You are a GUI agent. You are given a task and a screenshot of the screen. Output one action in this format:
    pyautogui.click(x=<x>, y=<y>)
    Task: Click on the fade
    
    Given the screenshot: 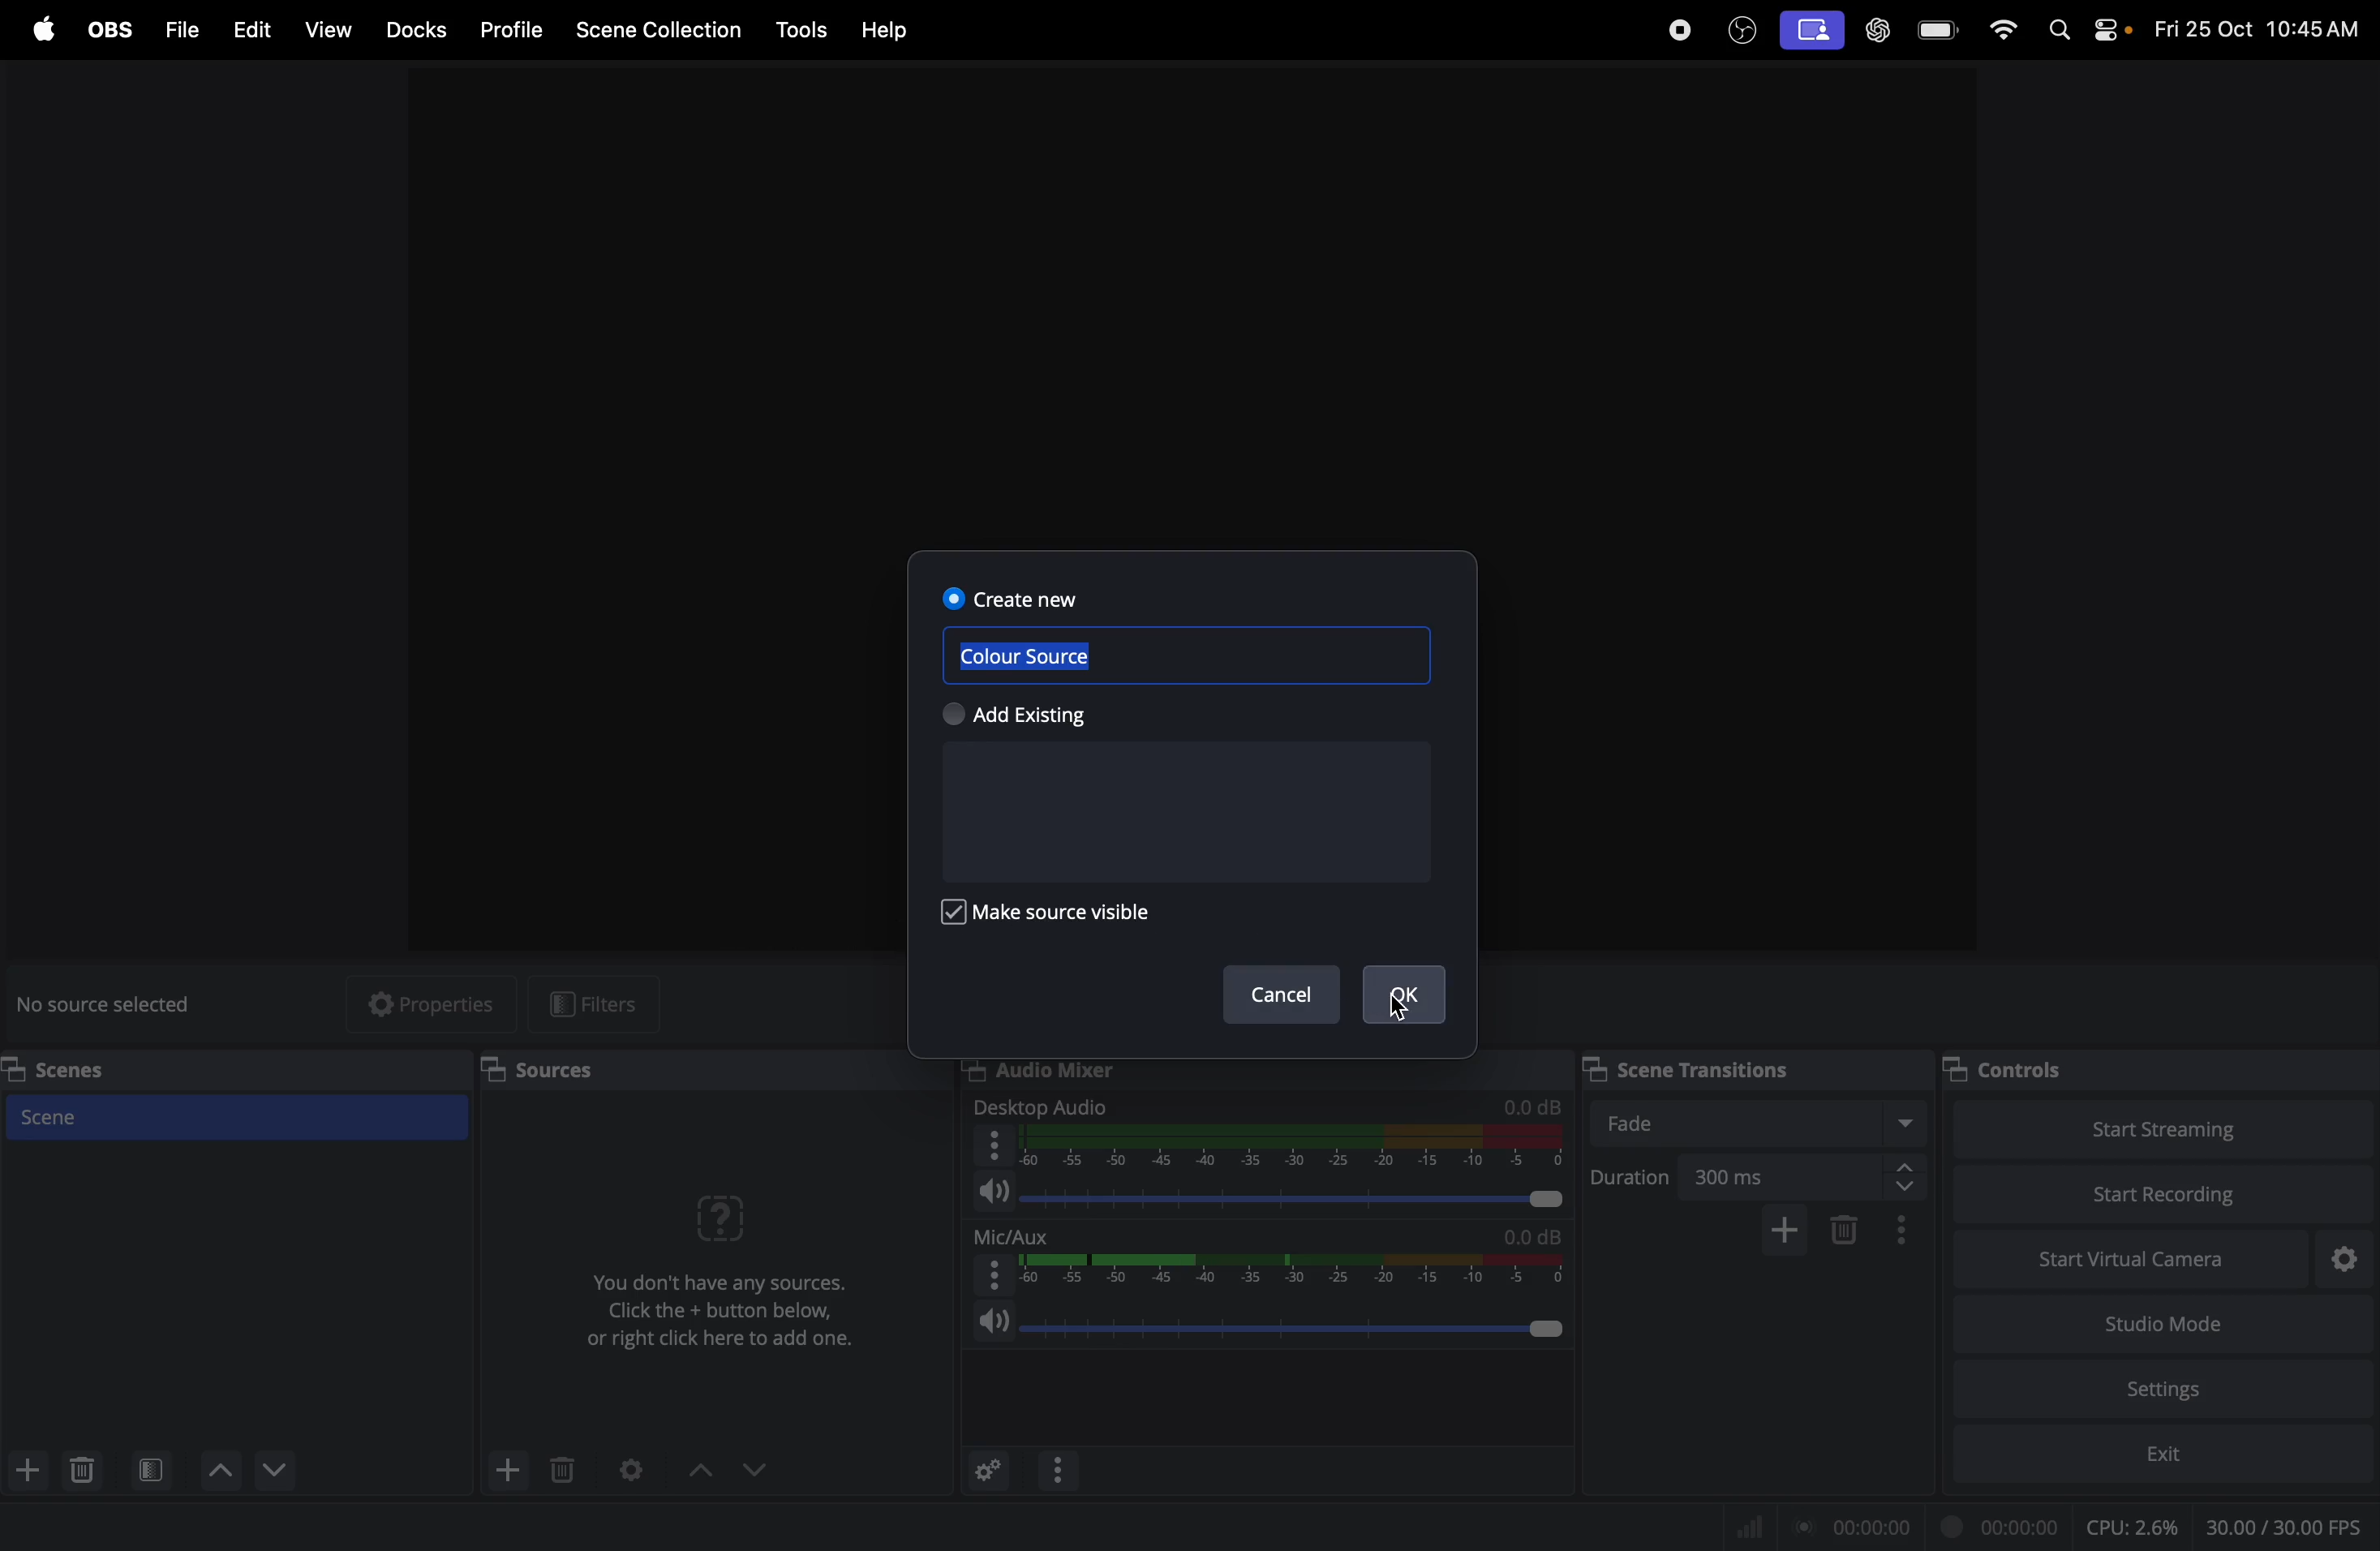 What is the action you would take?
    pyautogui.click(x=1765, y=1123)
    